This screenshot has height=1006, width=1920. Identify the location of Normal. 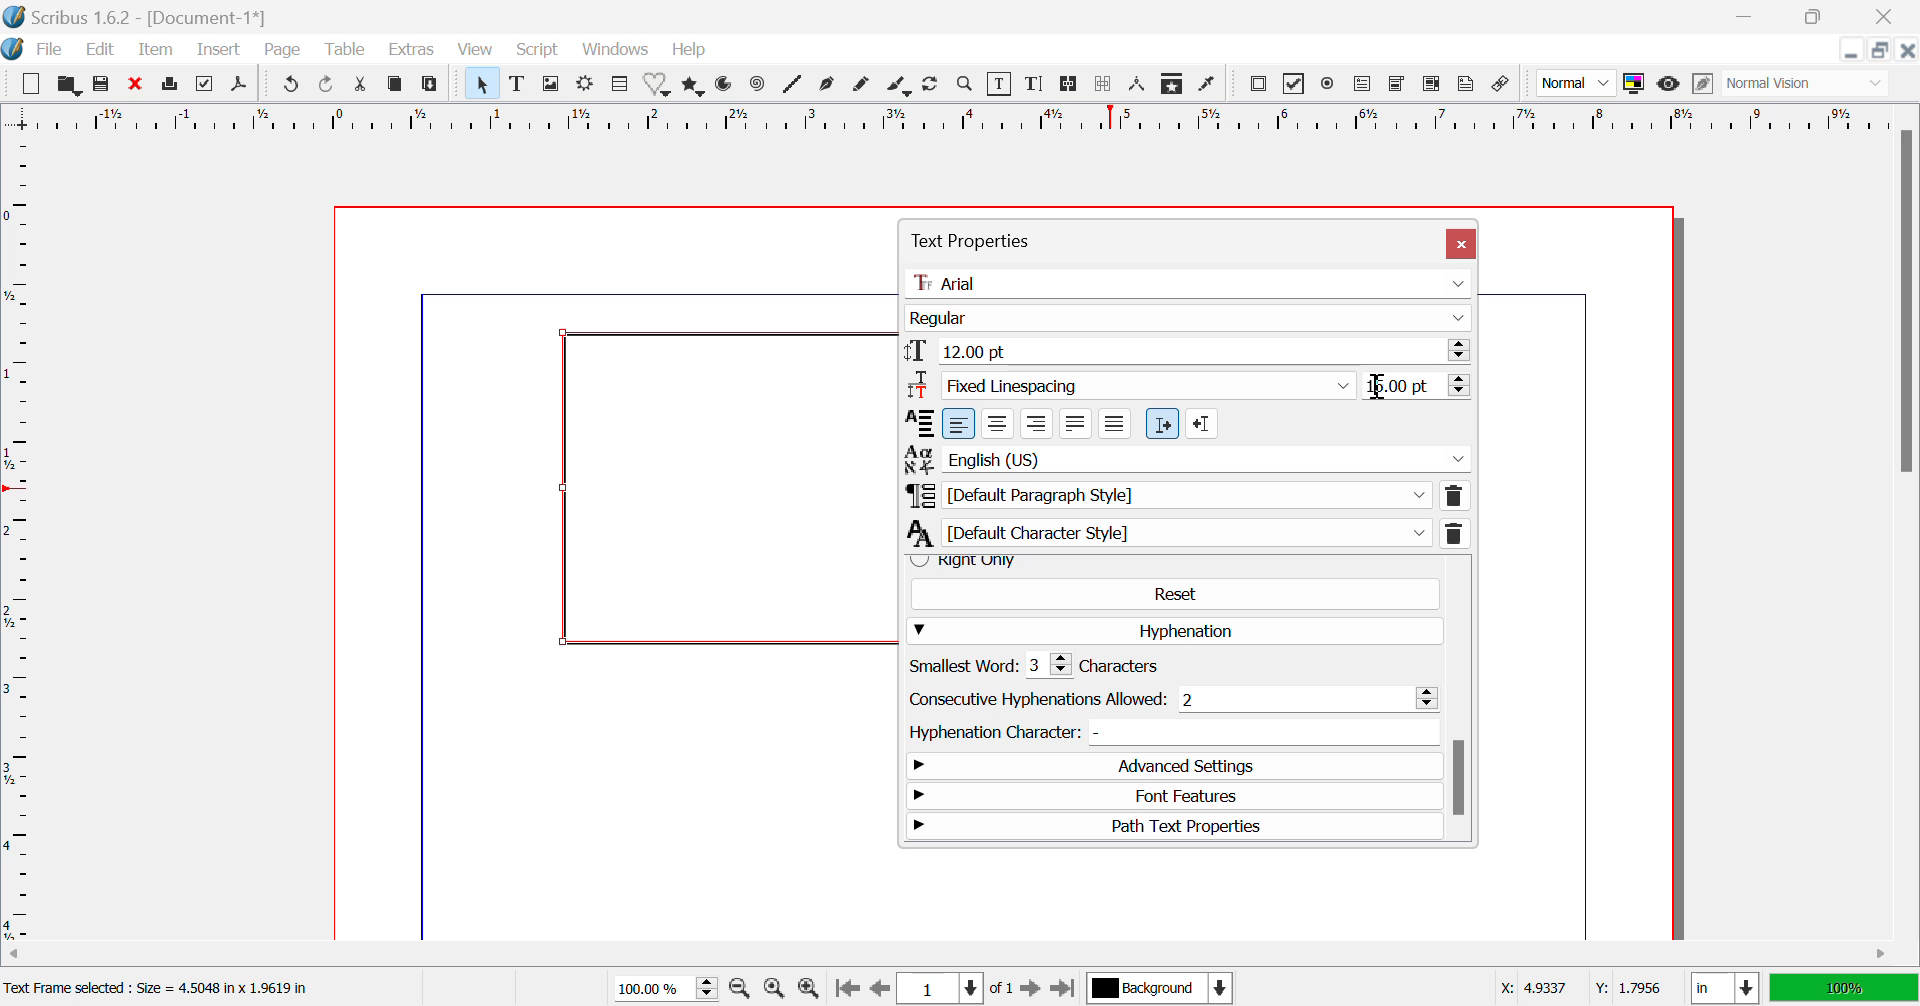
(1576, 86).